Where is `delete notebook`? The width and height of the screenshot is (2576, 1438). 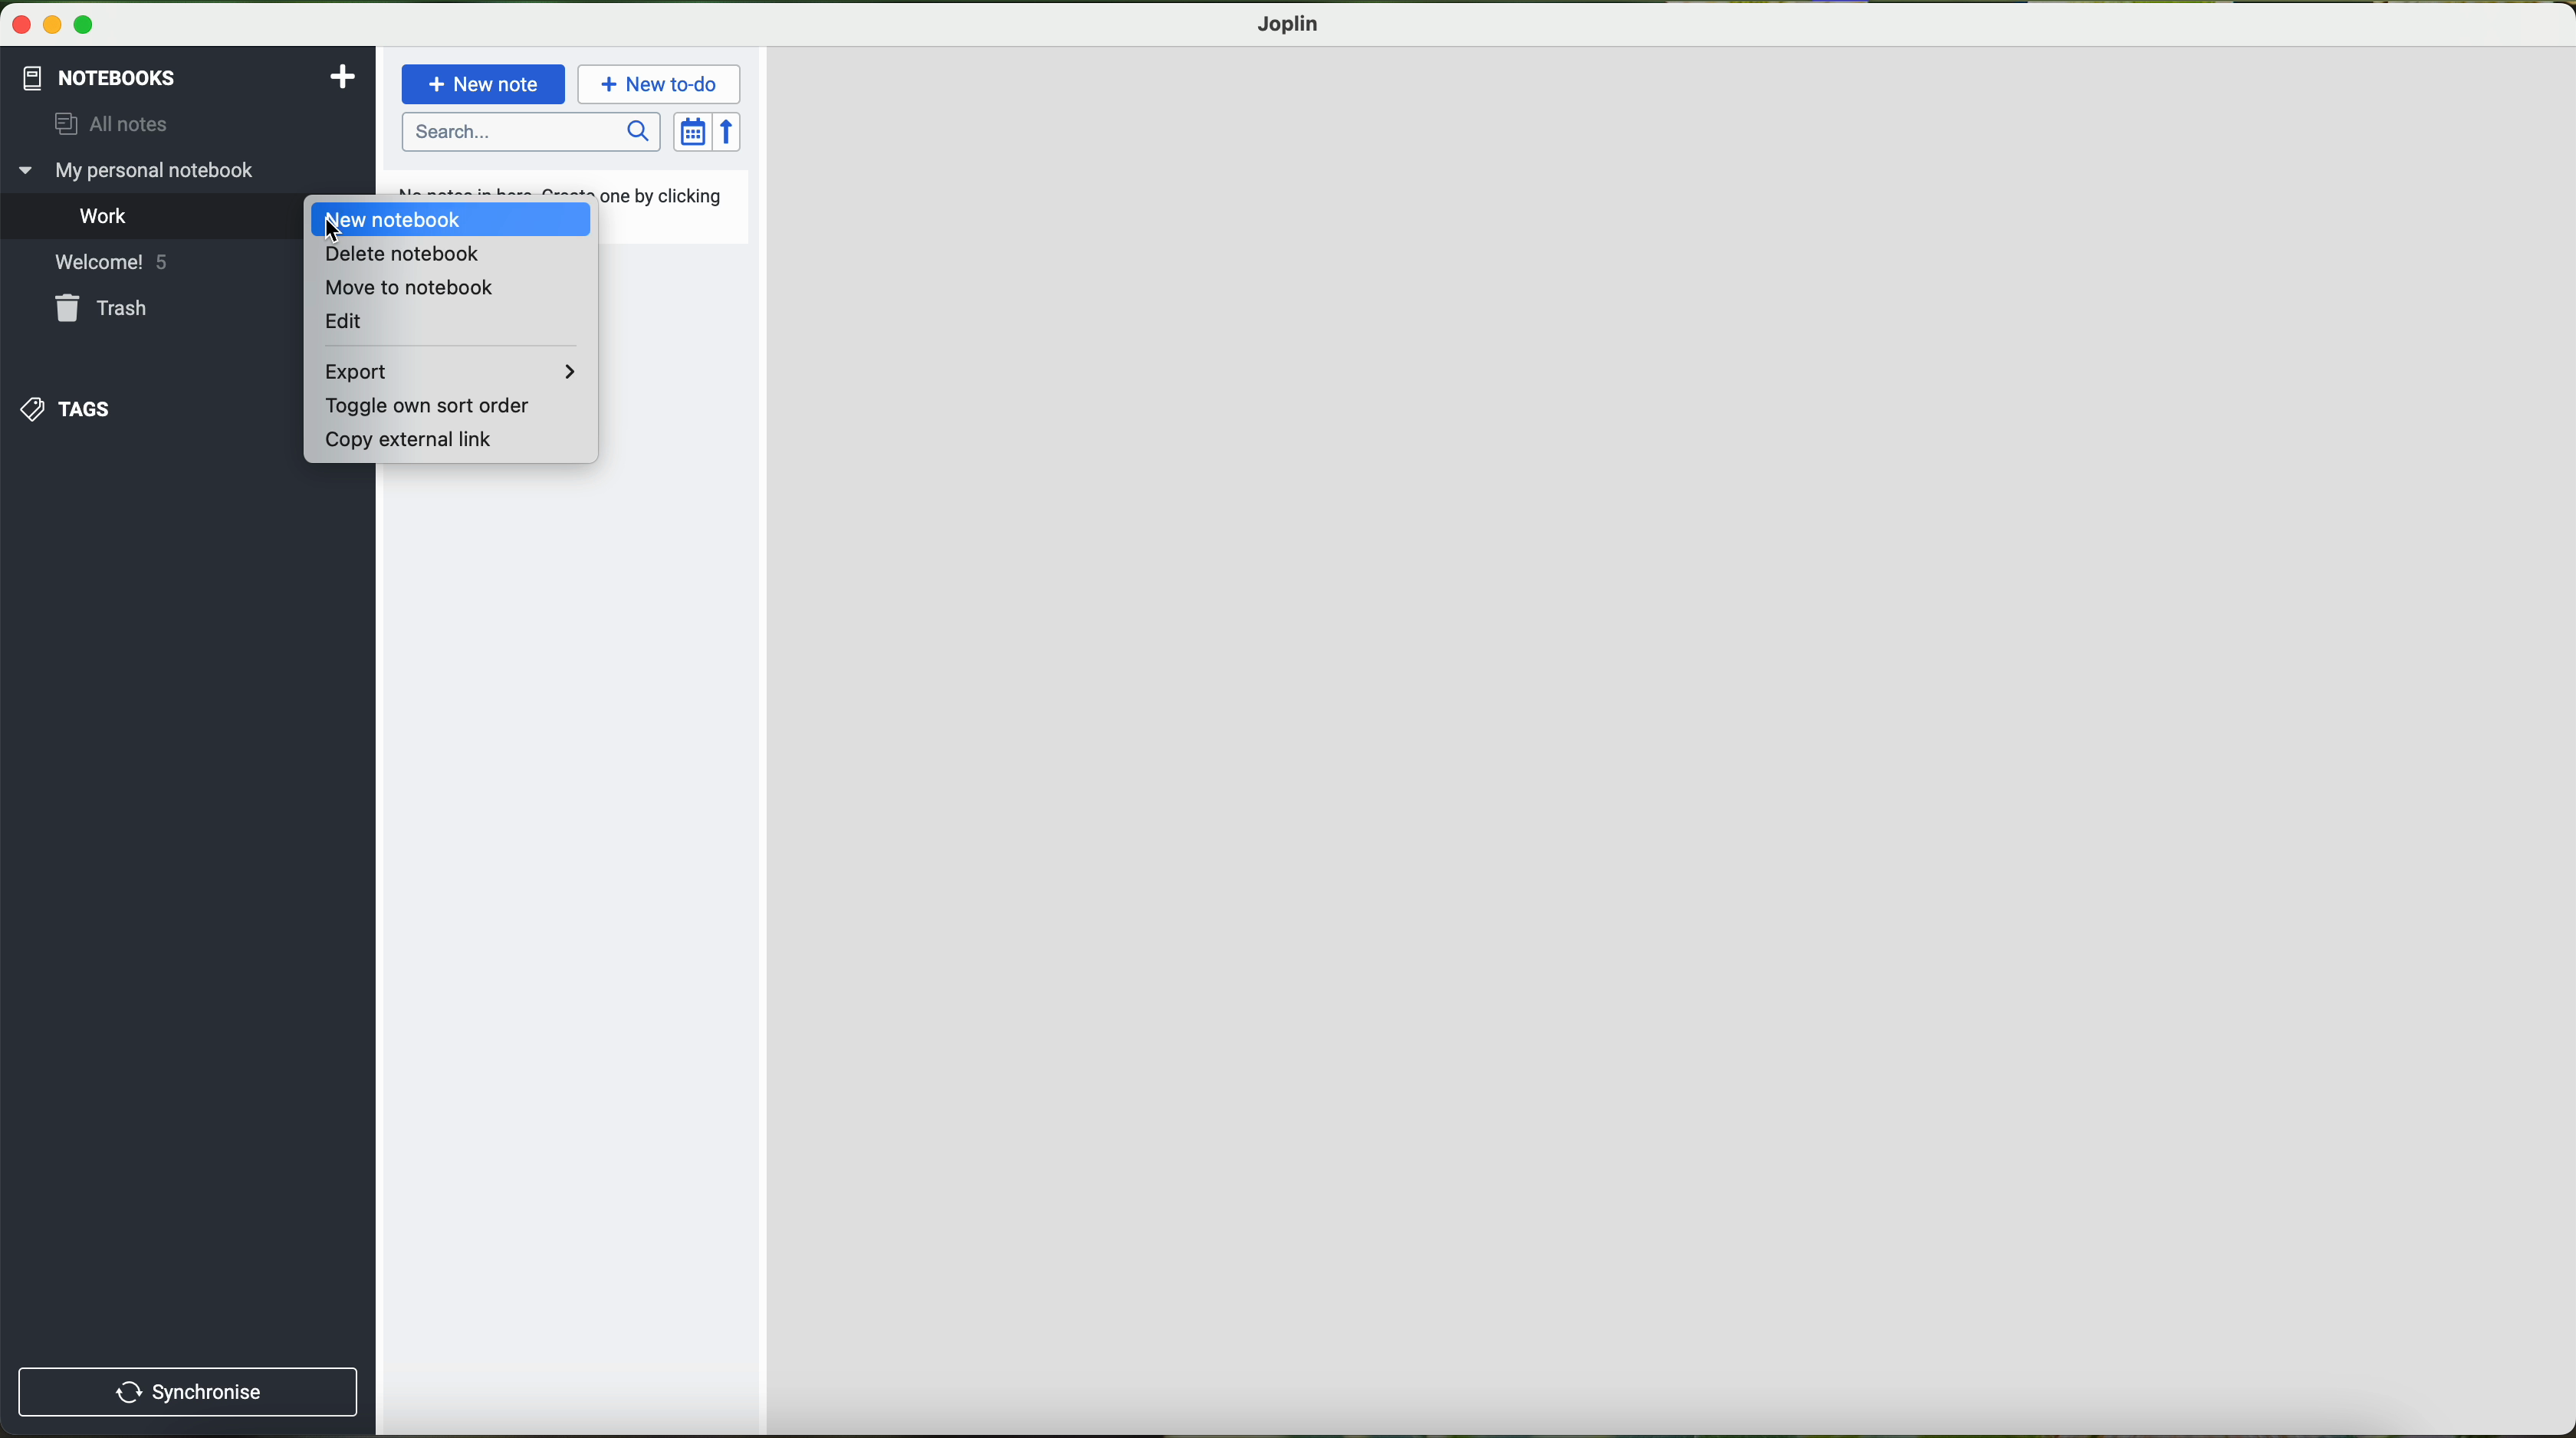
delete notebook is located at coordinates (401, 254).